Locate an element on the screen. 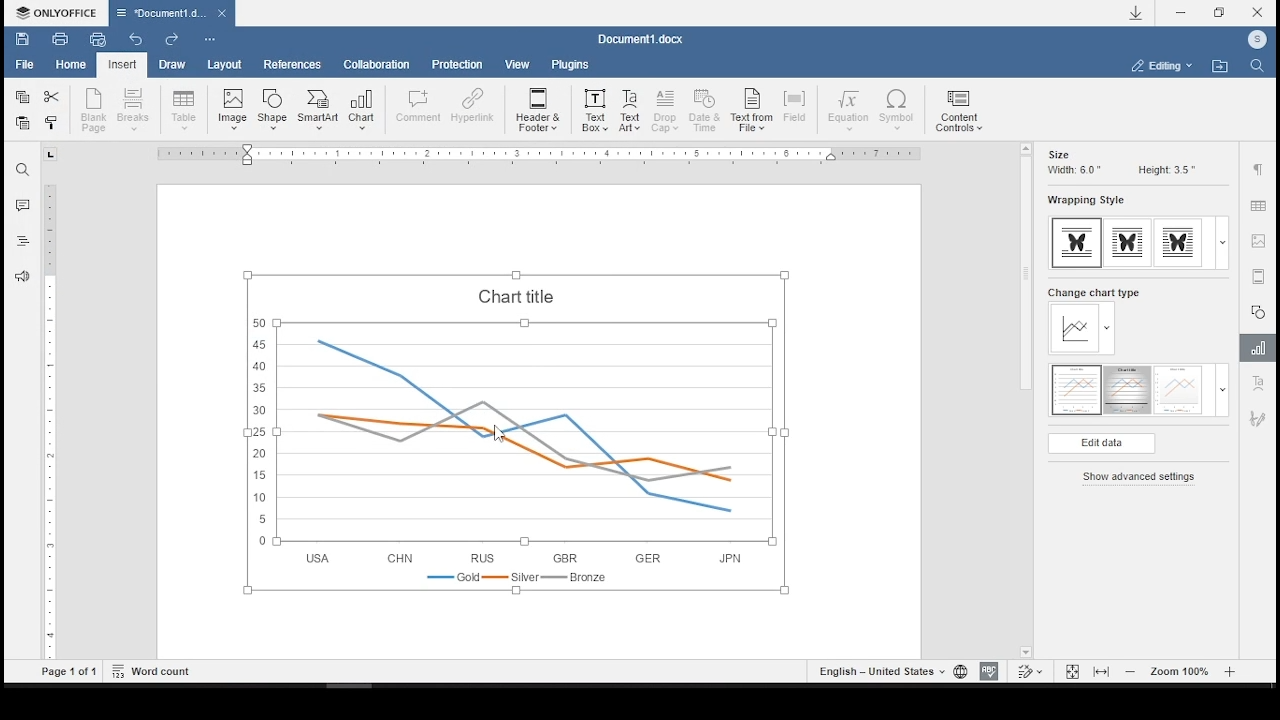 This screenshot has height=720, width=1280. wrapping style is located at coordinates (1078, 243).